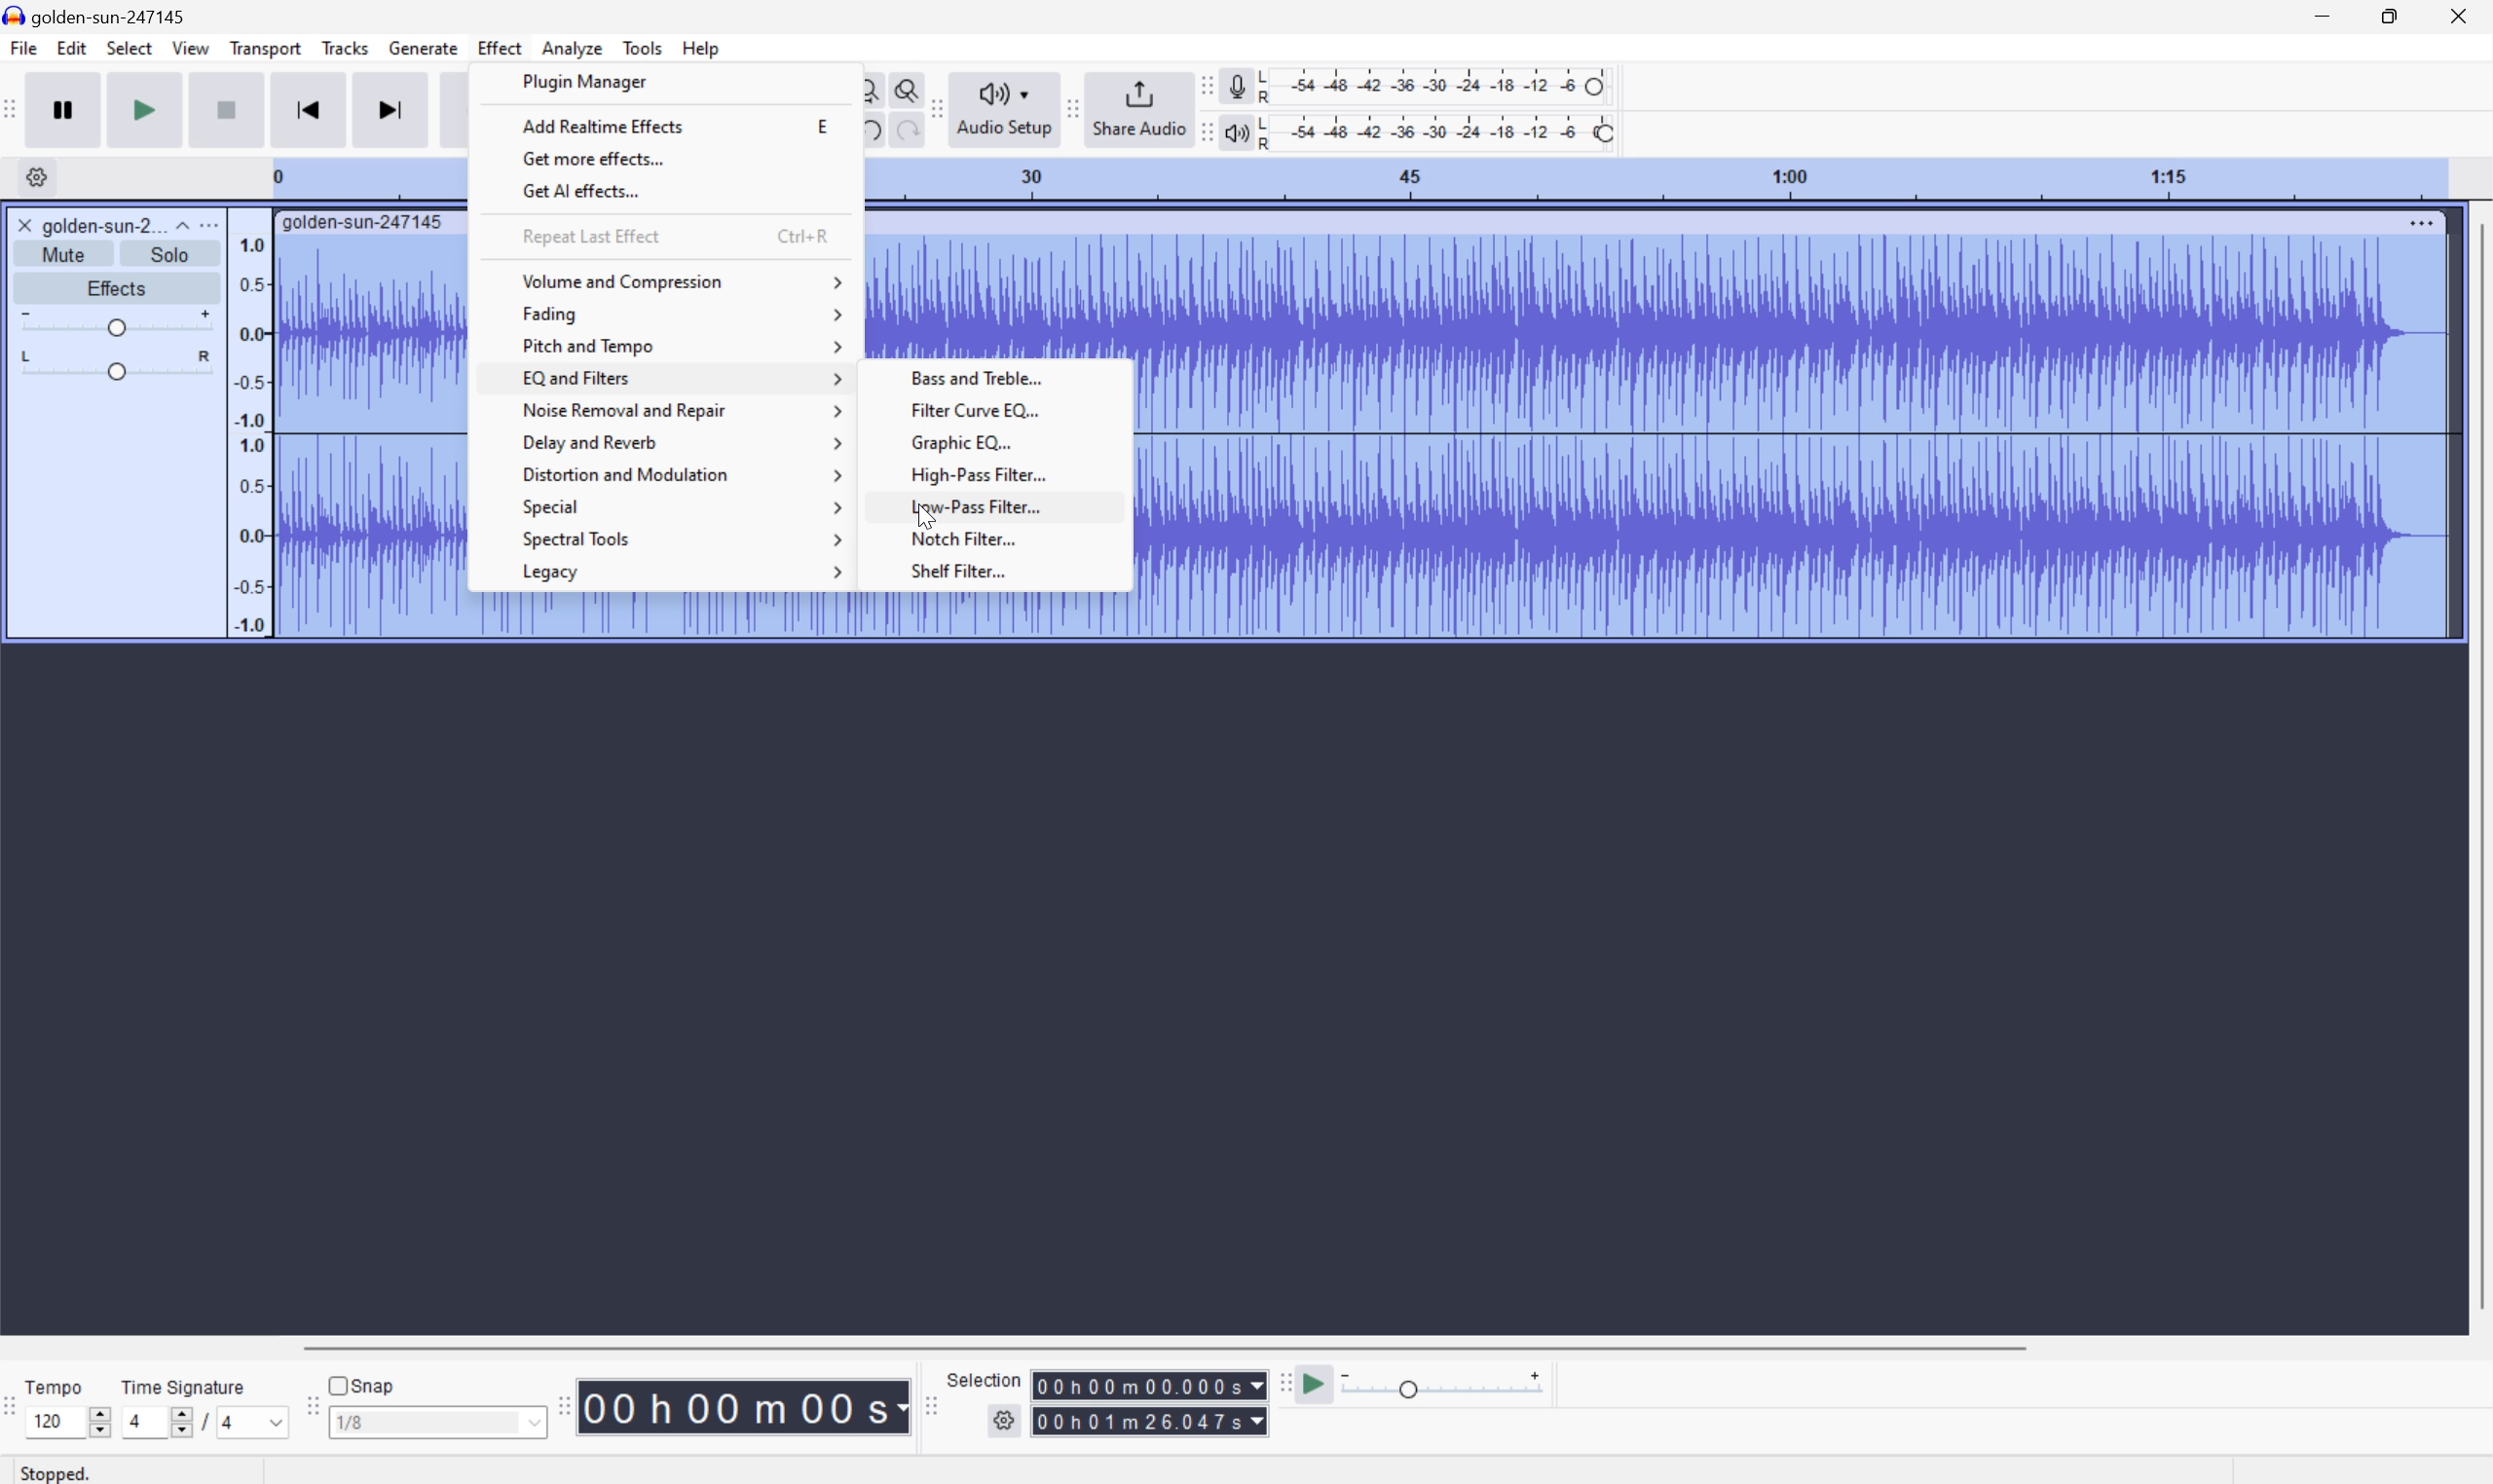  I want to click on Get more effects, so click(592, 157).